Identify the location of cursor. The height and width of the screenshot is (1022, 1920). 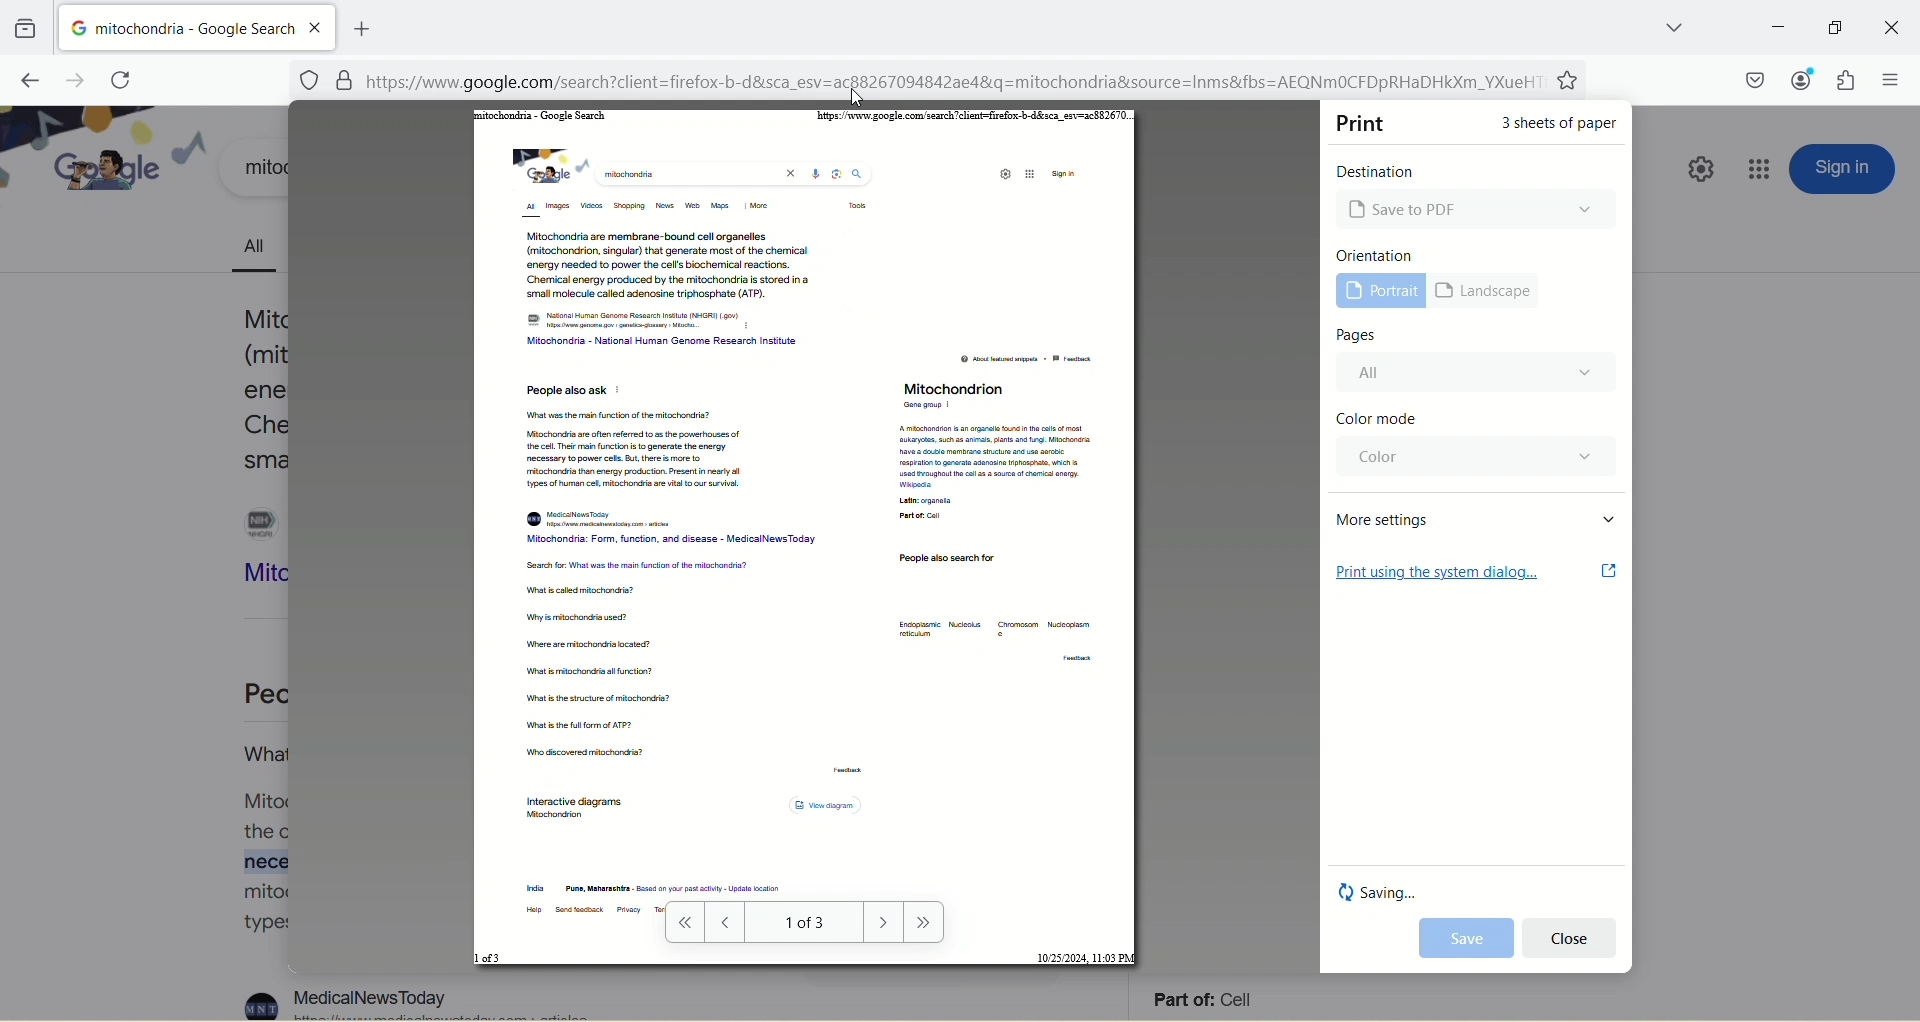
(860, 96).